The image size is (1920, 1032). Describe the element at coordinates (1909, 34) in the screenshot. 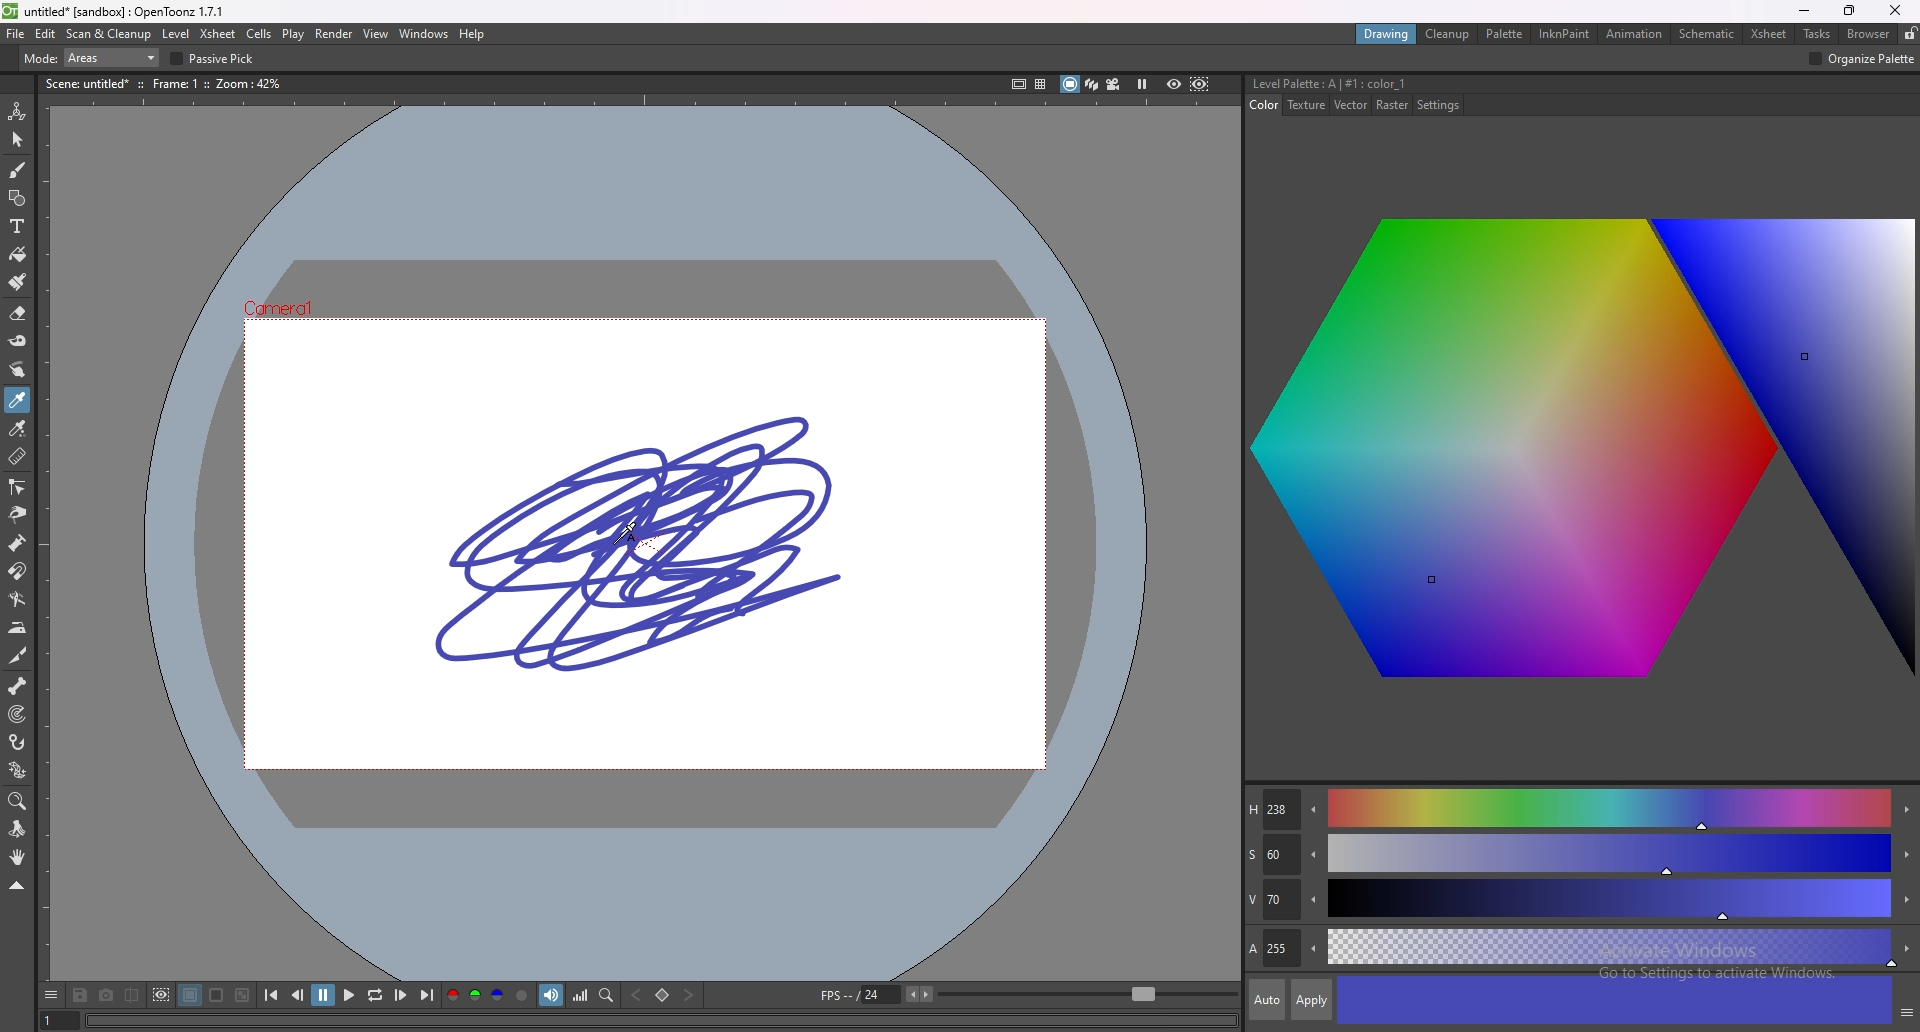

I see `lock` at that location.